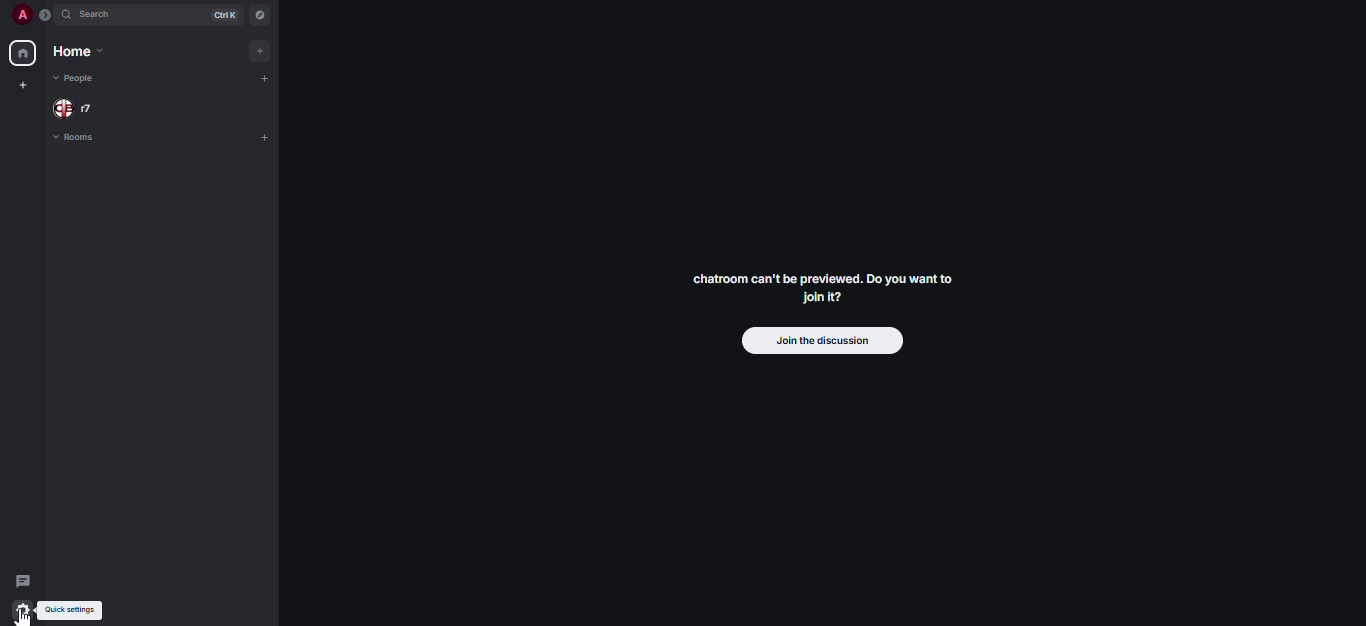 This screenshot has height=626, width=1366. I want to click on add, so click(259, 51).